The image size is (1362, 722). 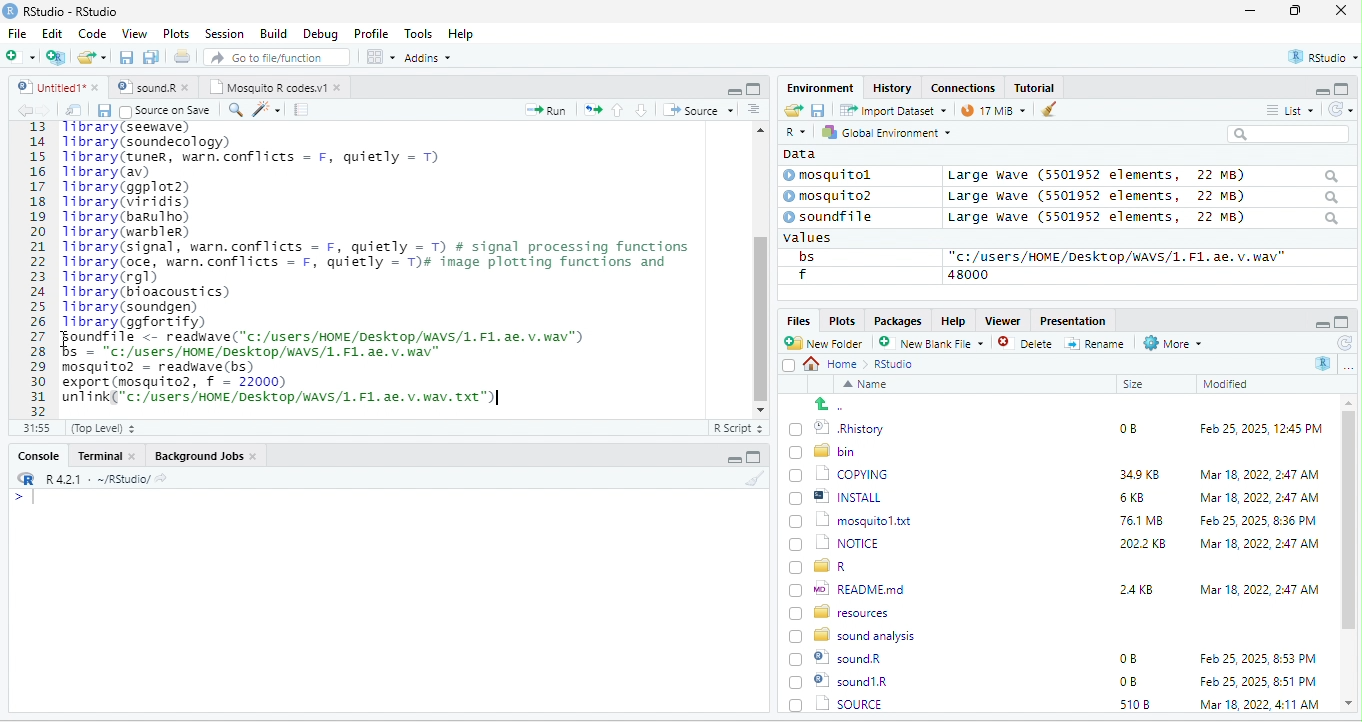 I want to click on close, so click(x=1341, y=12).